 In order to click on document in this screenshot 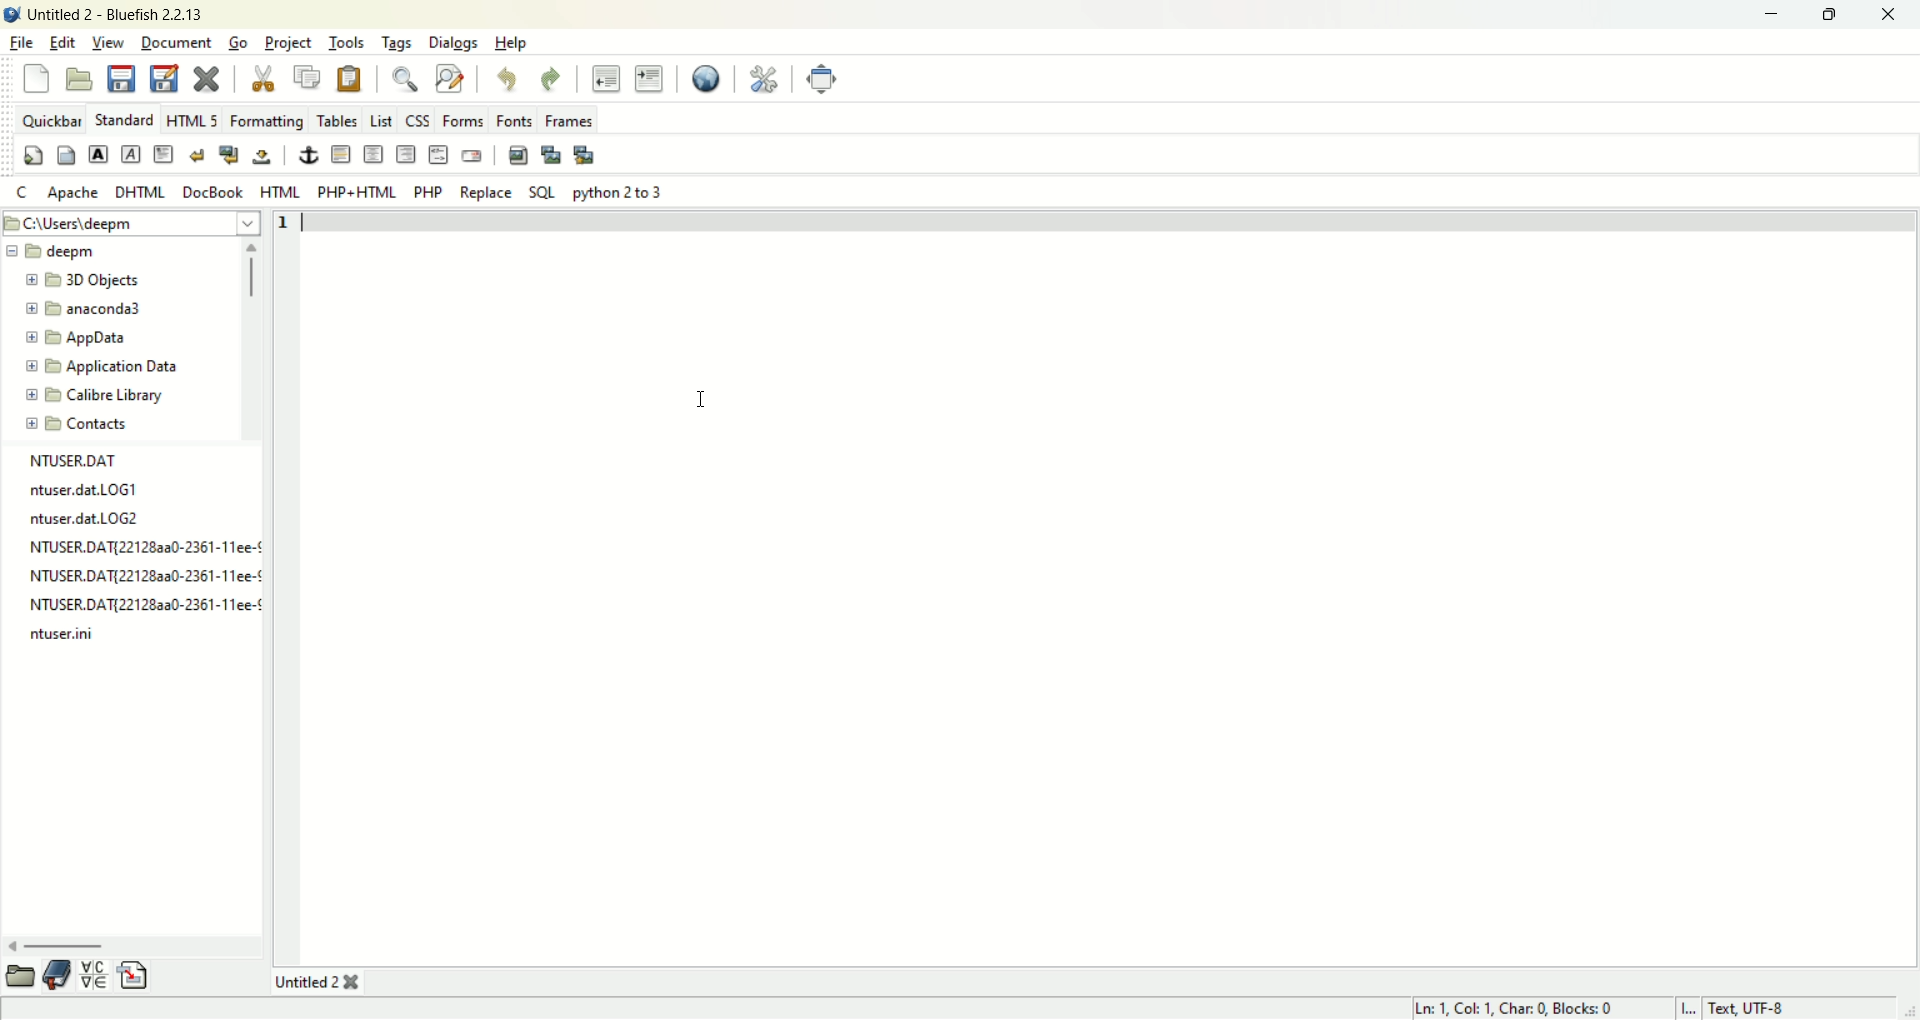, I will do `click(179, 41)`.